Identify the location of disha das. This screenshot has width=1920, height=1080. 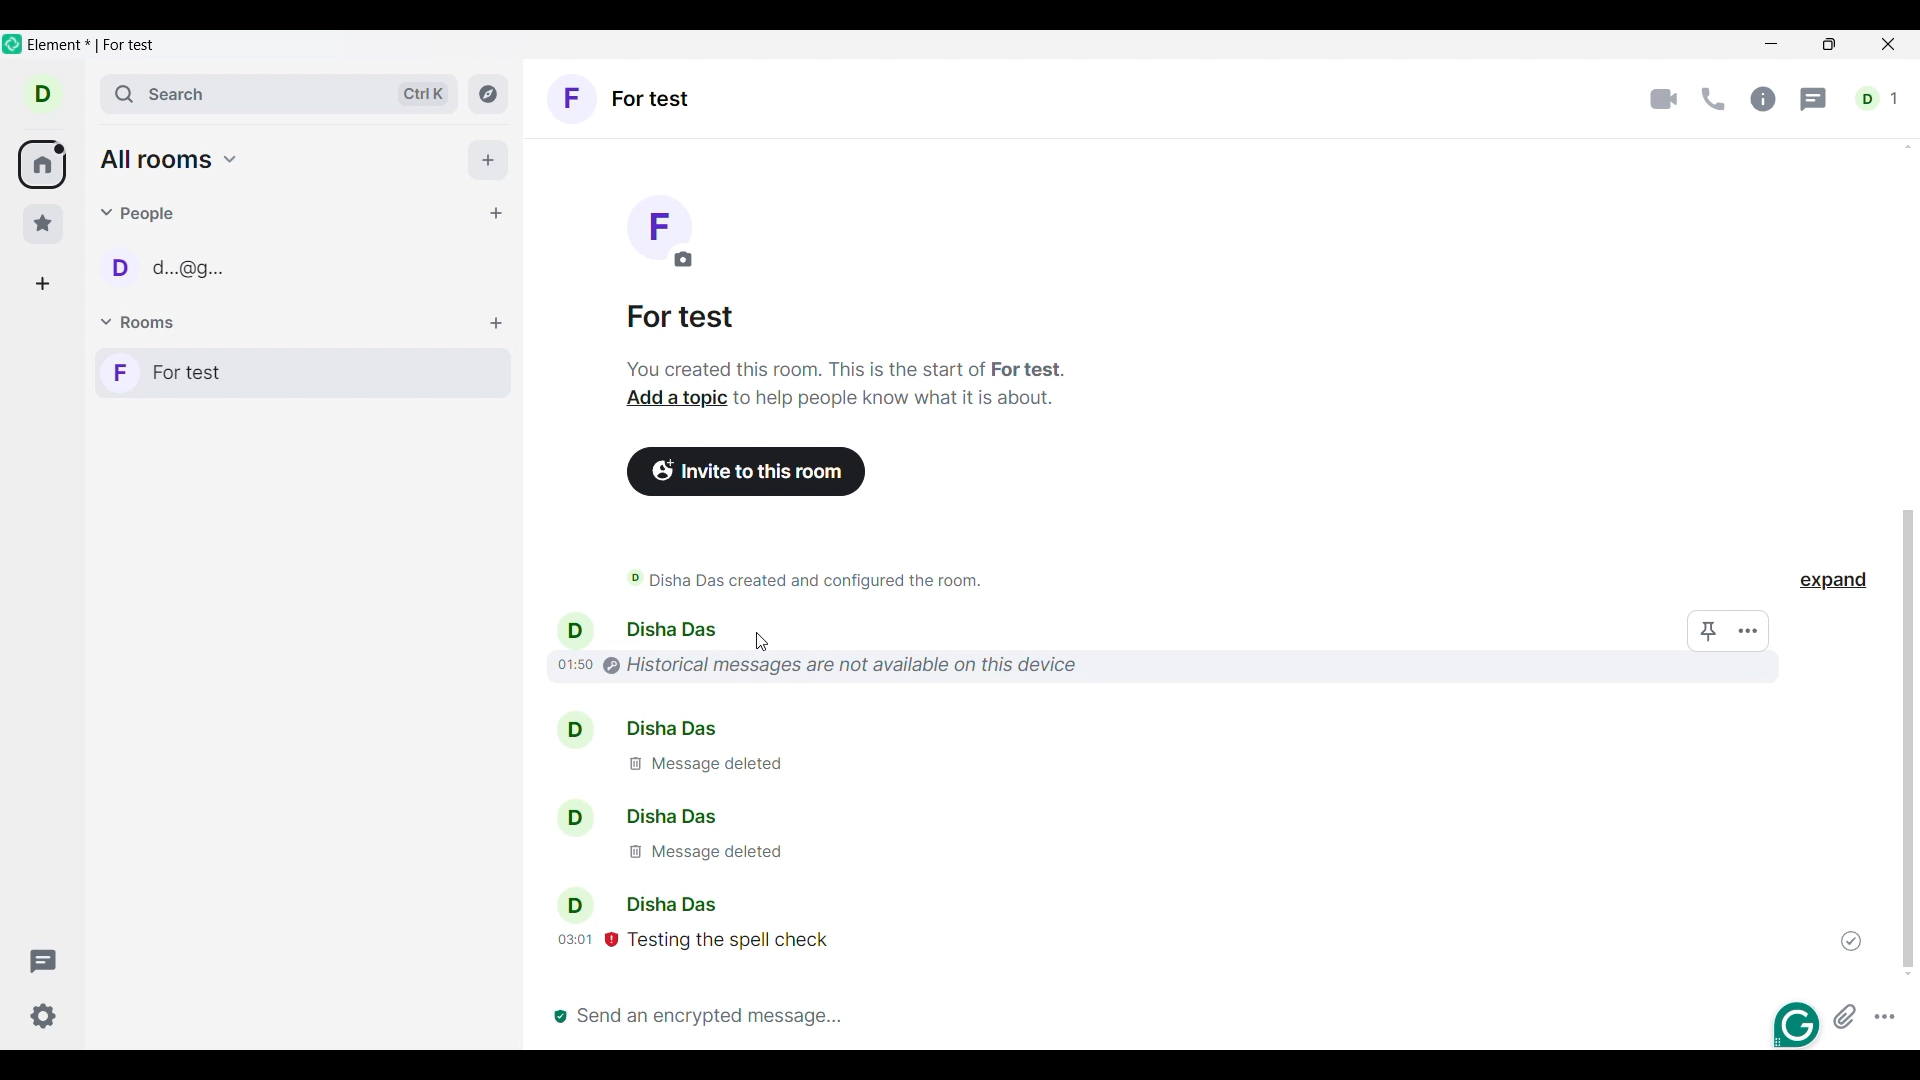
(632, 728).